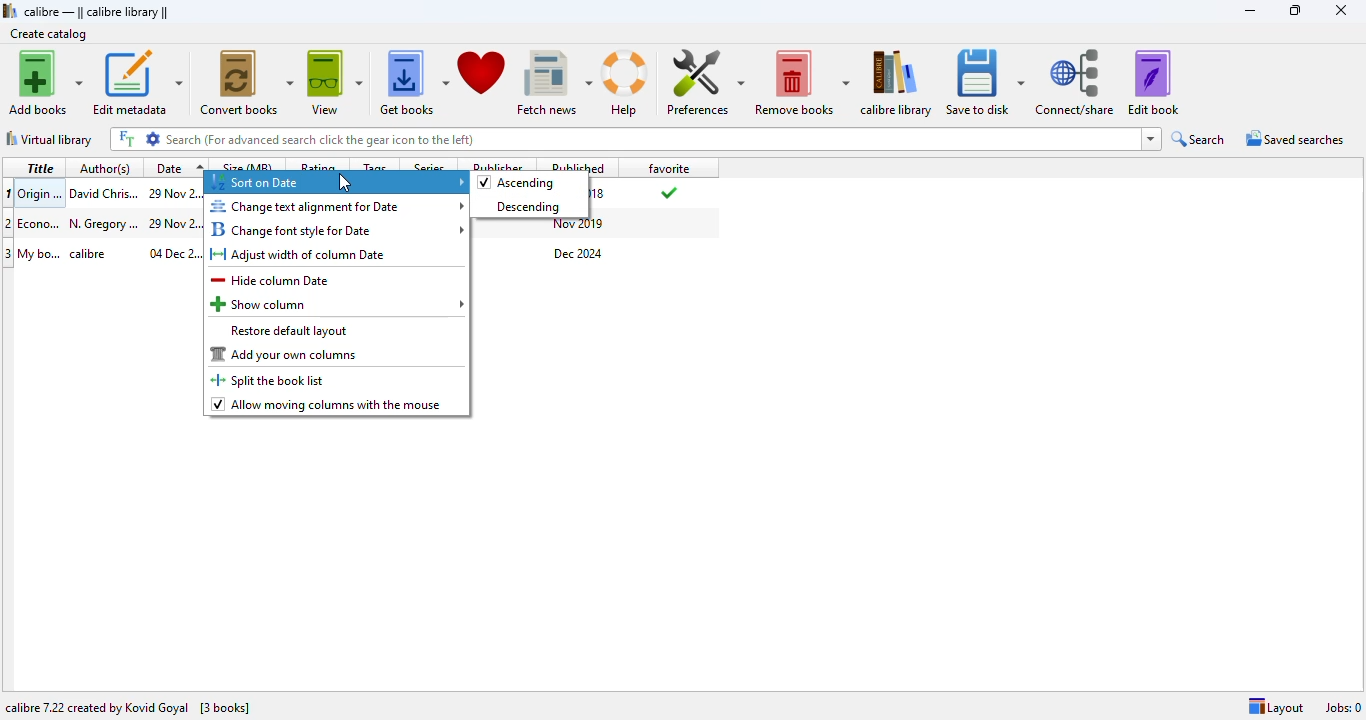  What do you see at coordinates (173, 223) in the screenshot?
I see `date` at bounding box center [173, 223].